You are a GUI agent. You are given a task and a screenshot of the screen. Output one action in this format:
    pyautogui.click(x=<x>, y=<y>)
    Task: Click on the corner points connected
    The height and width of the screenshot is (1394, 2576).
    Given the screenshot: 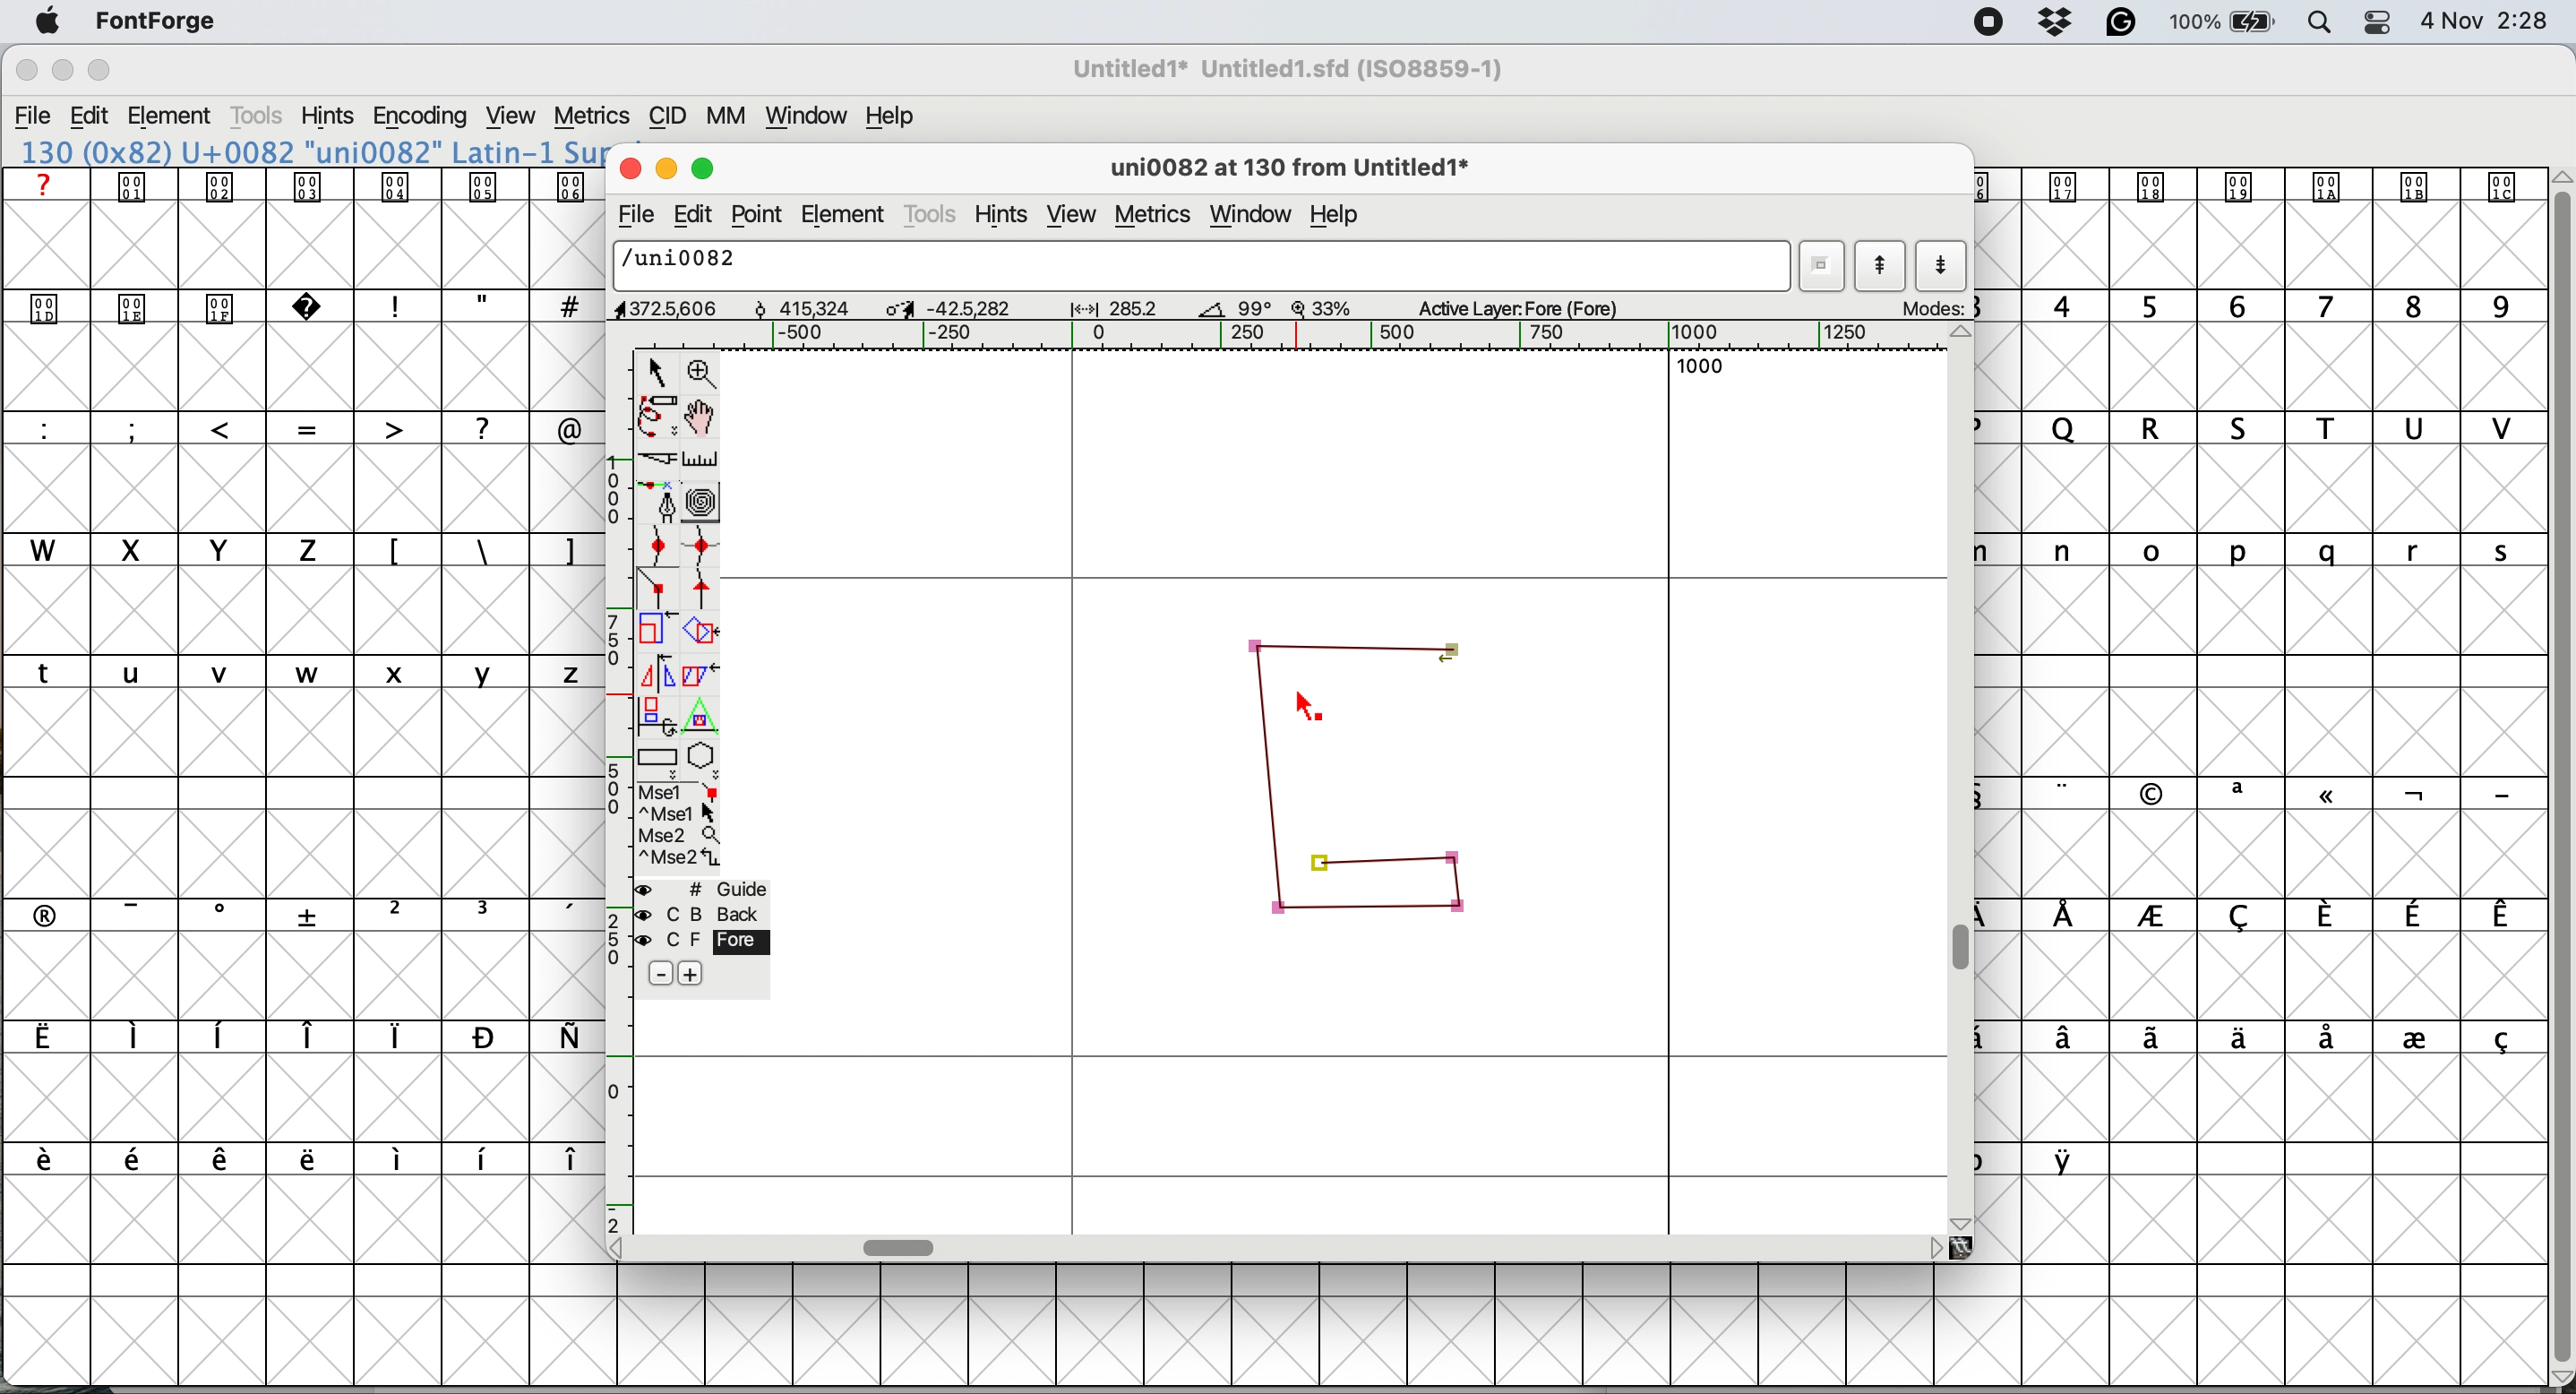 What is the action you would take?
    pyautogui.click(x=1272, y=780)
    